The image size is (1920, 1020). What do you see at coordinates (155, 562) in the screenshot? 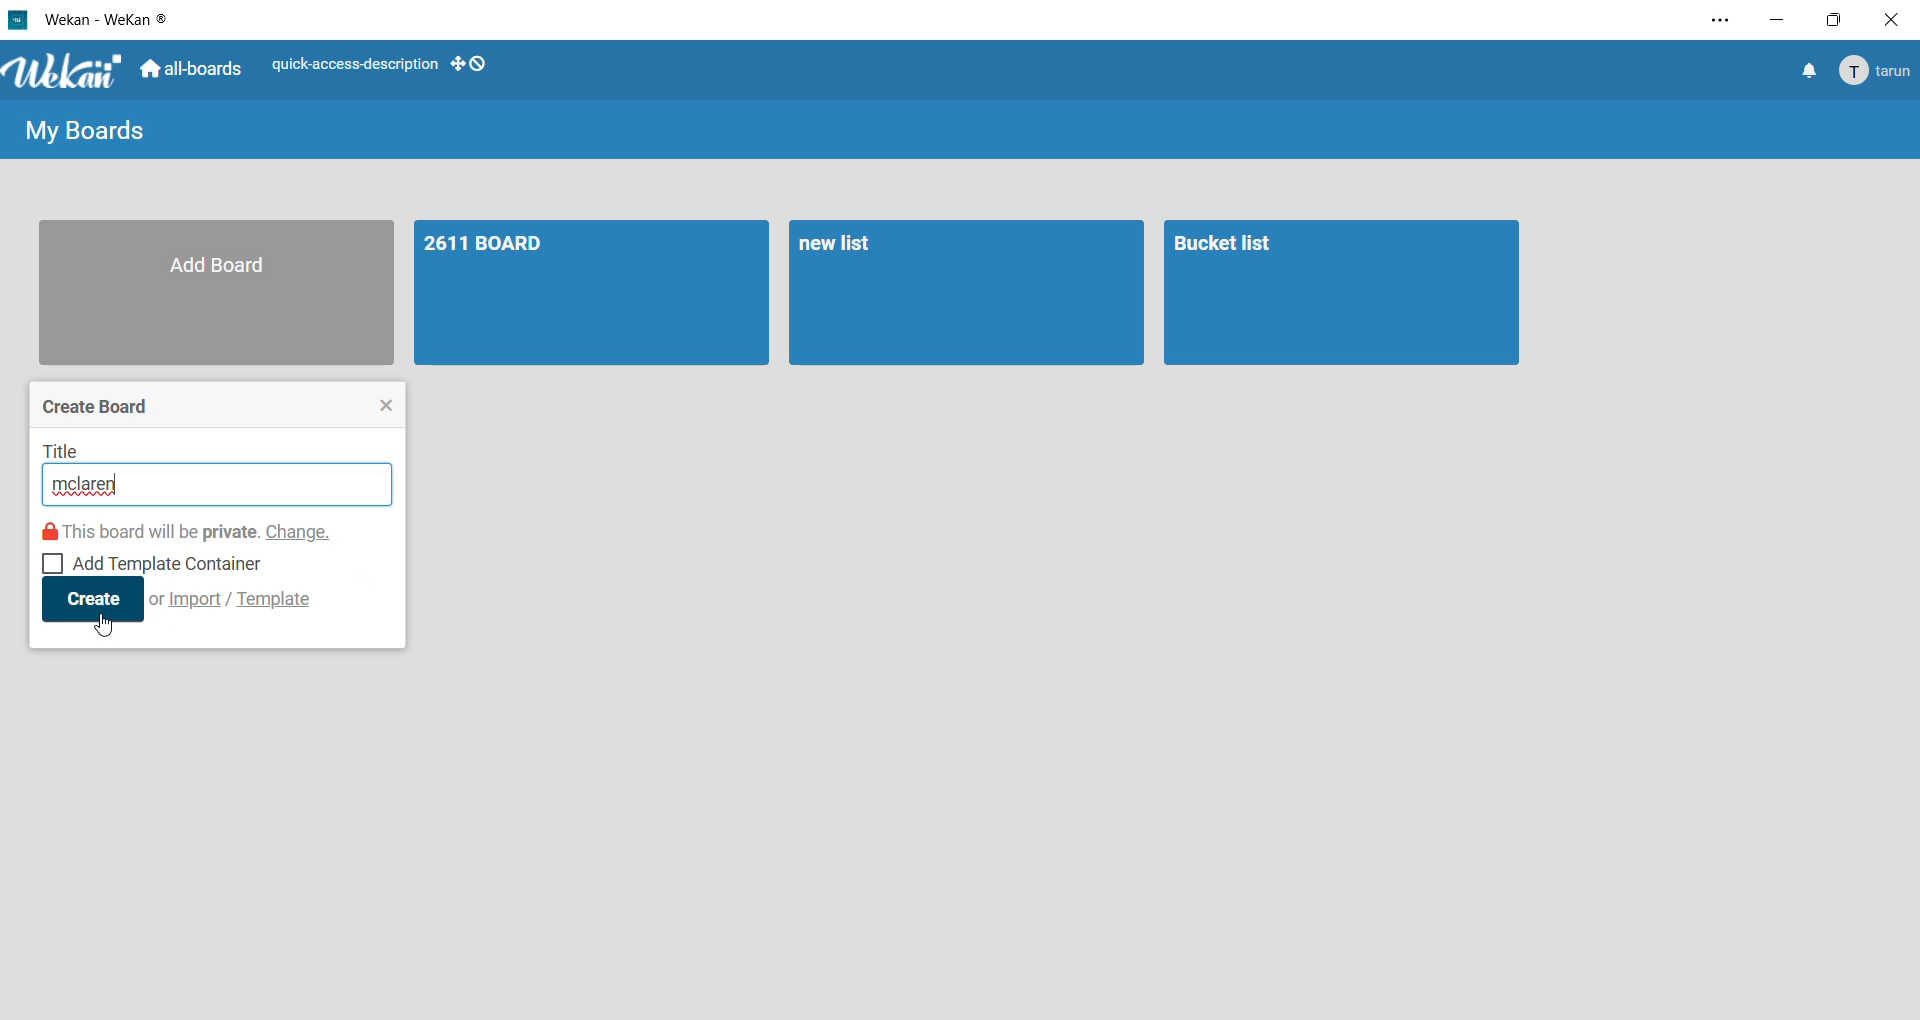
I see `add template container` at bounding box center [155, 562].